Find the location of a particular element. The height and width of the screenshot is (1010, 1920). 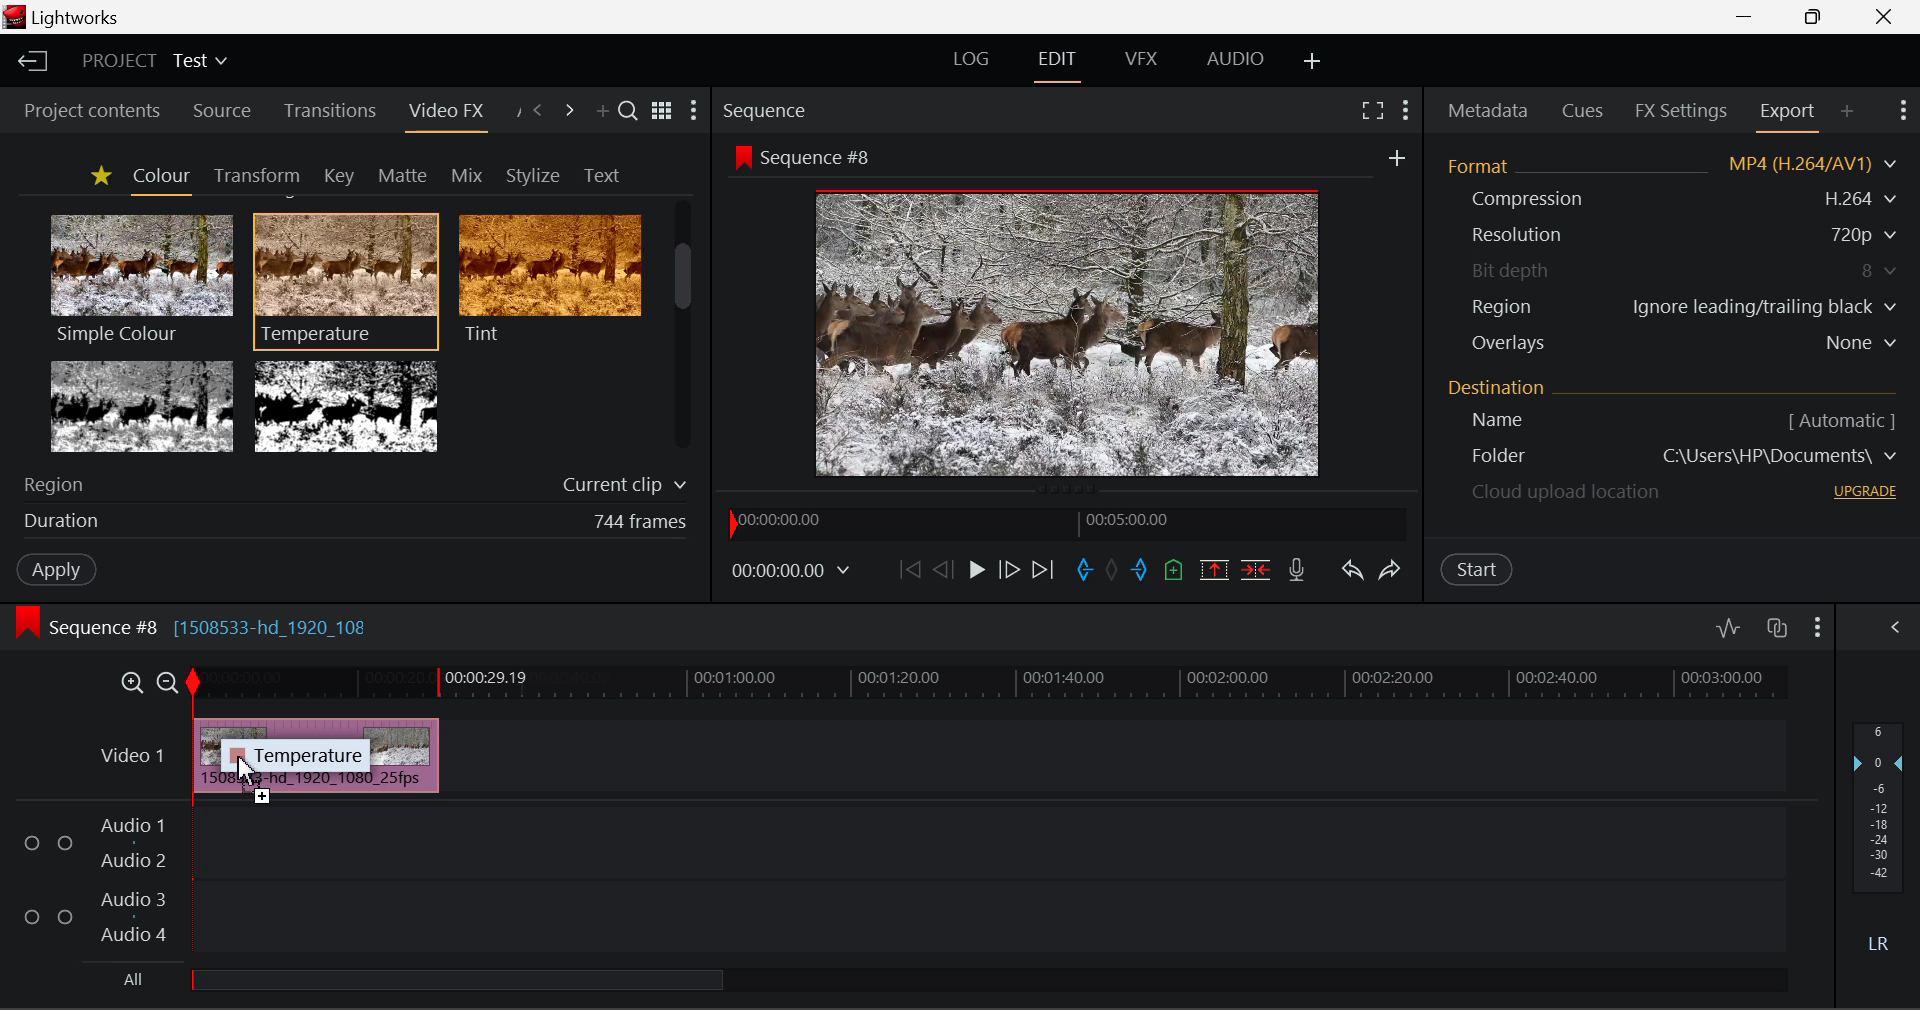

Full Screen is located at coordinates (1370, 114).